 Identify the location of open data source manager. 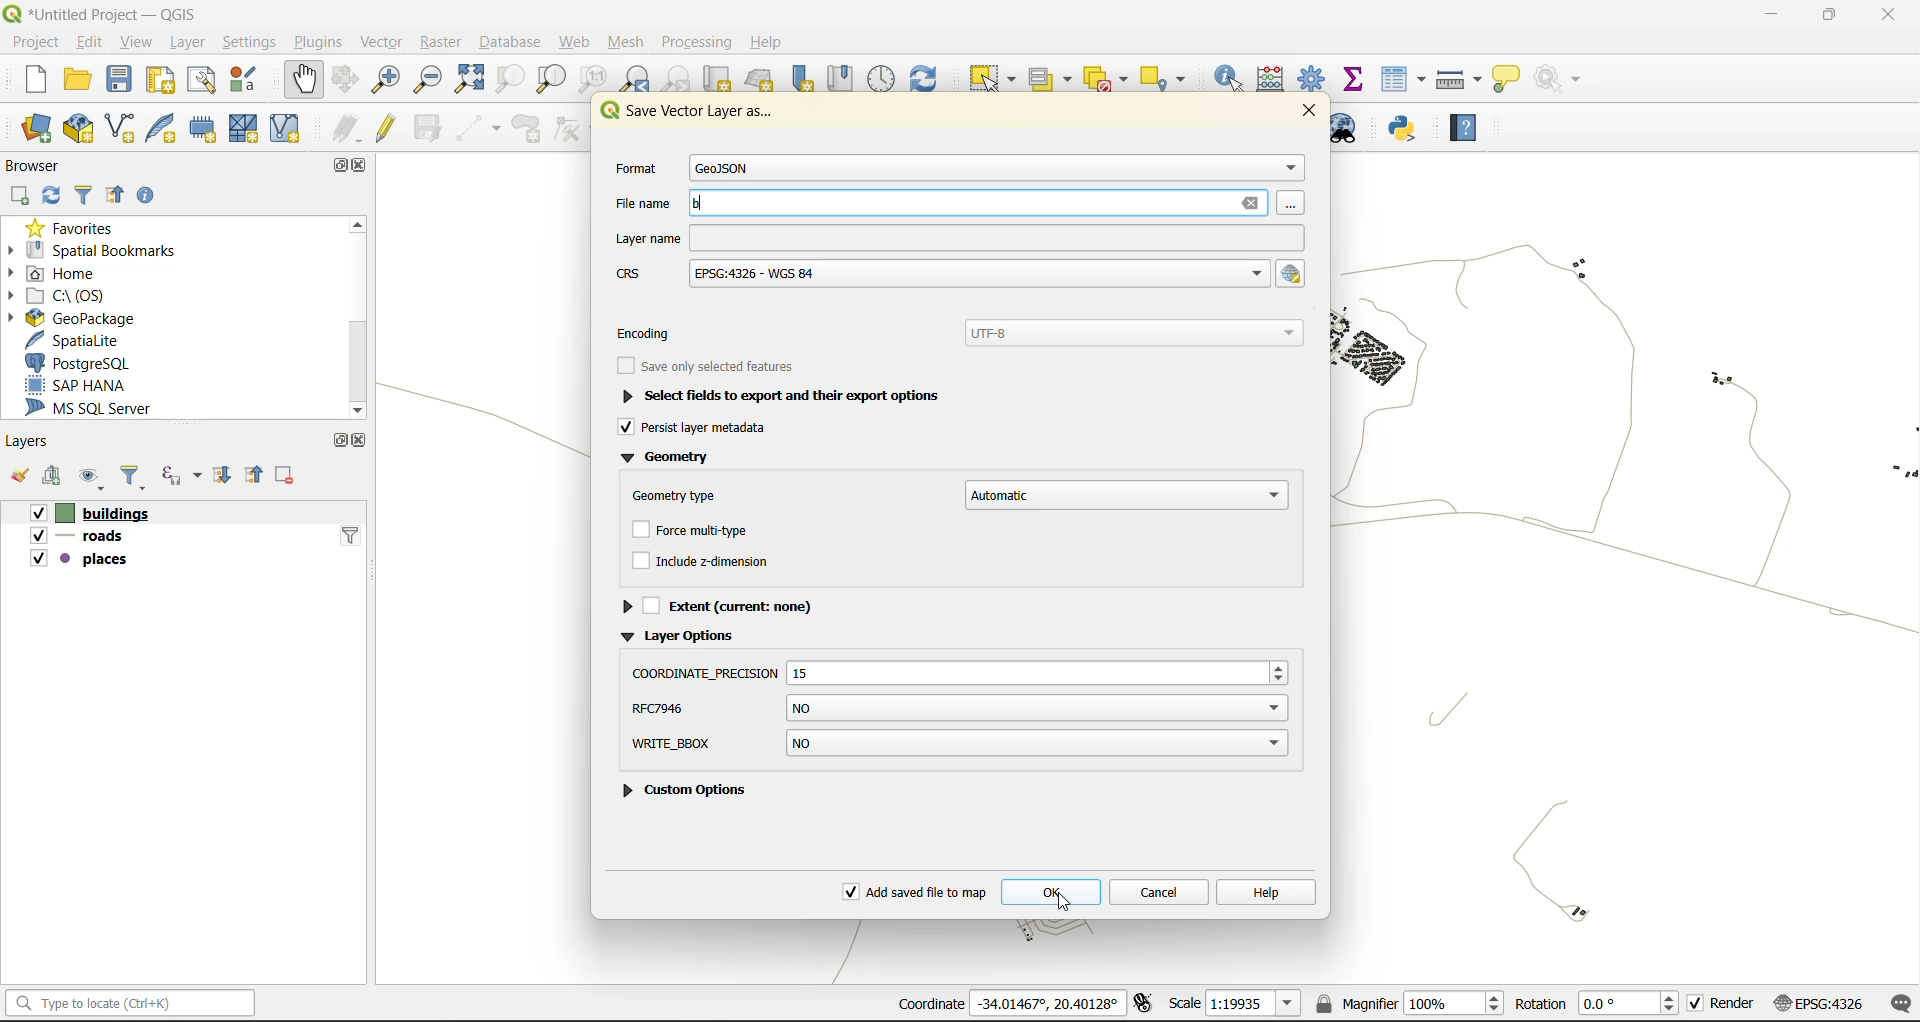
(41, 129).